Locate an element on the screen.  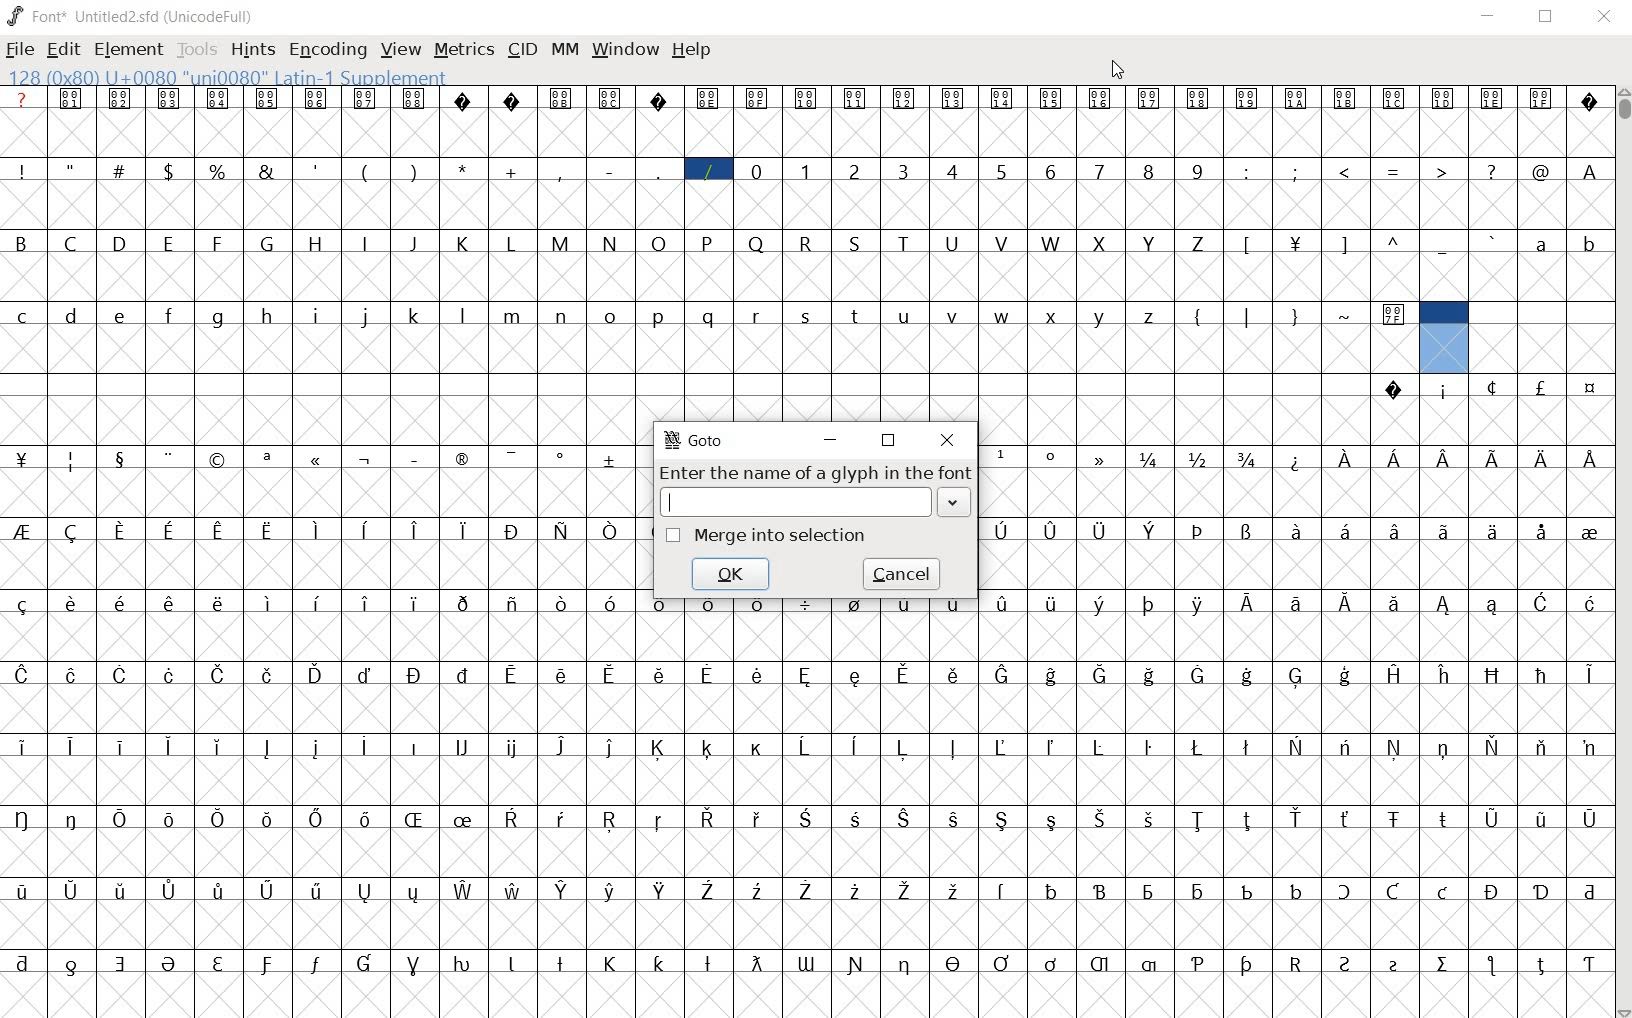
Symbol is located at coordinates (1295, 602).